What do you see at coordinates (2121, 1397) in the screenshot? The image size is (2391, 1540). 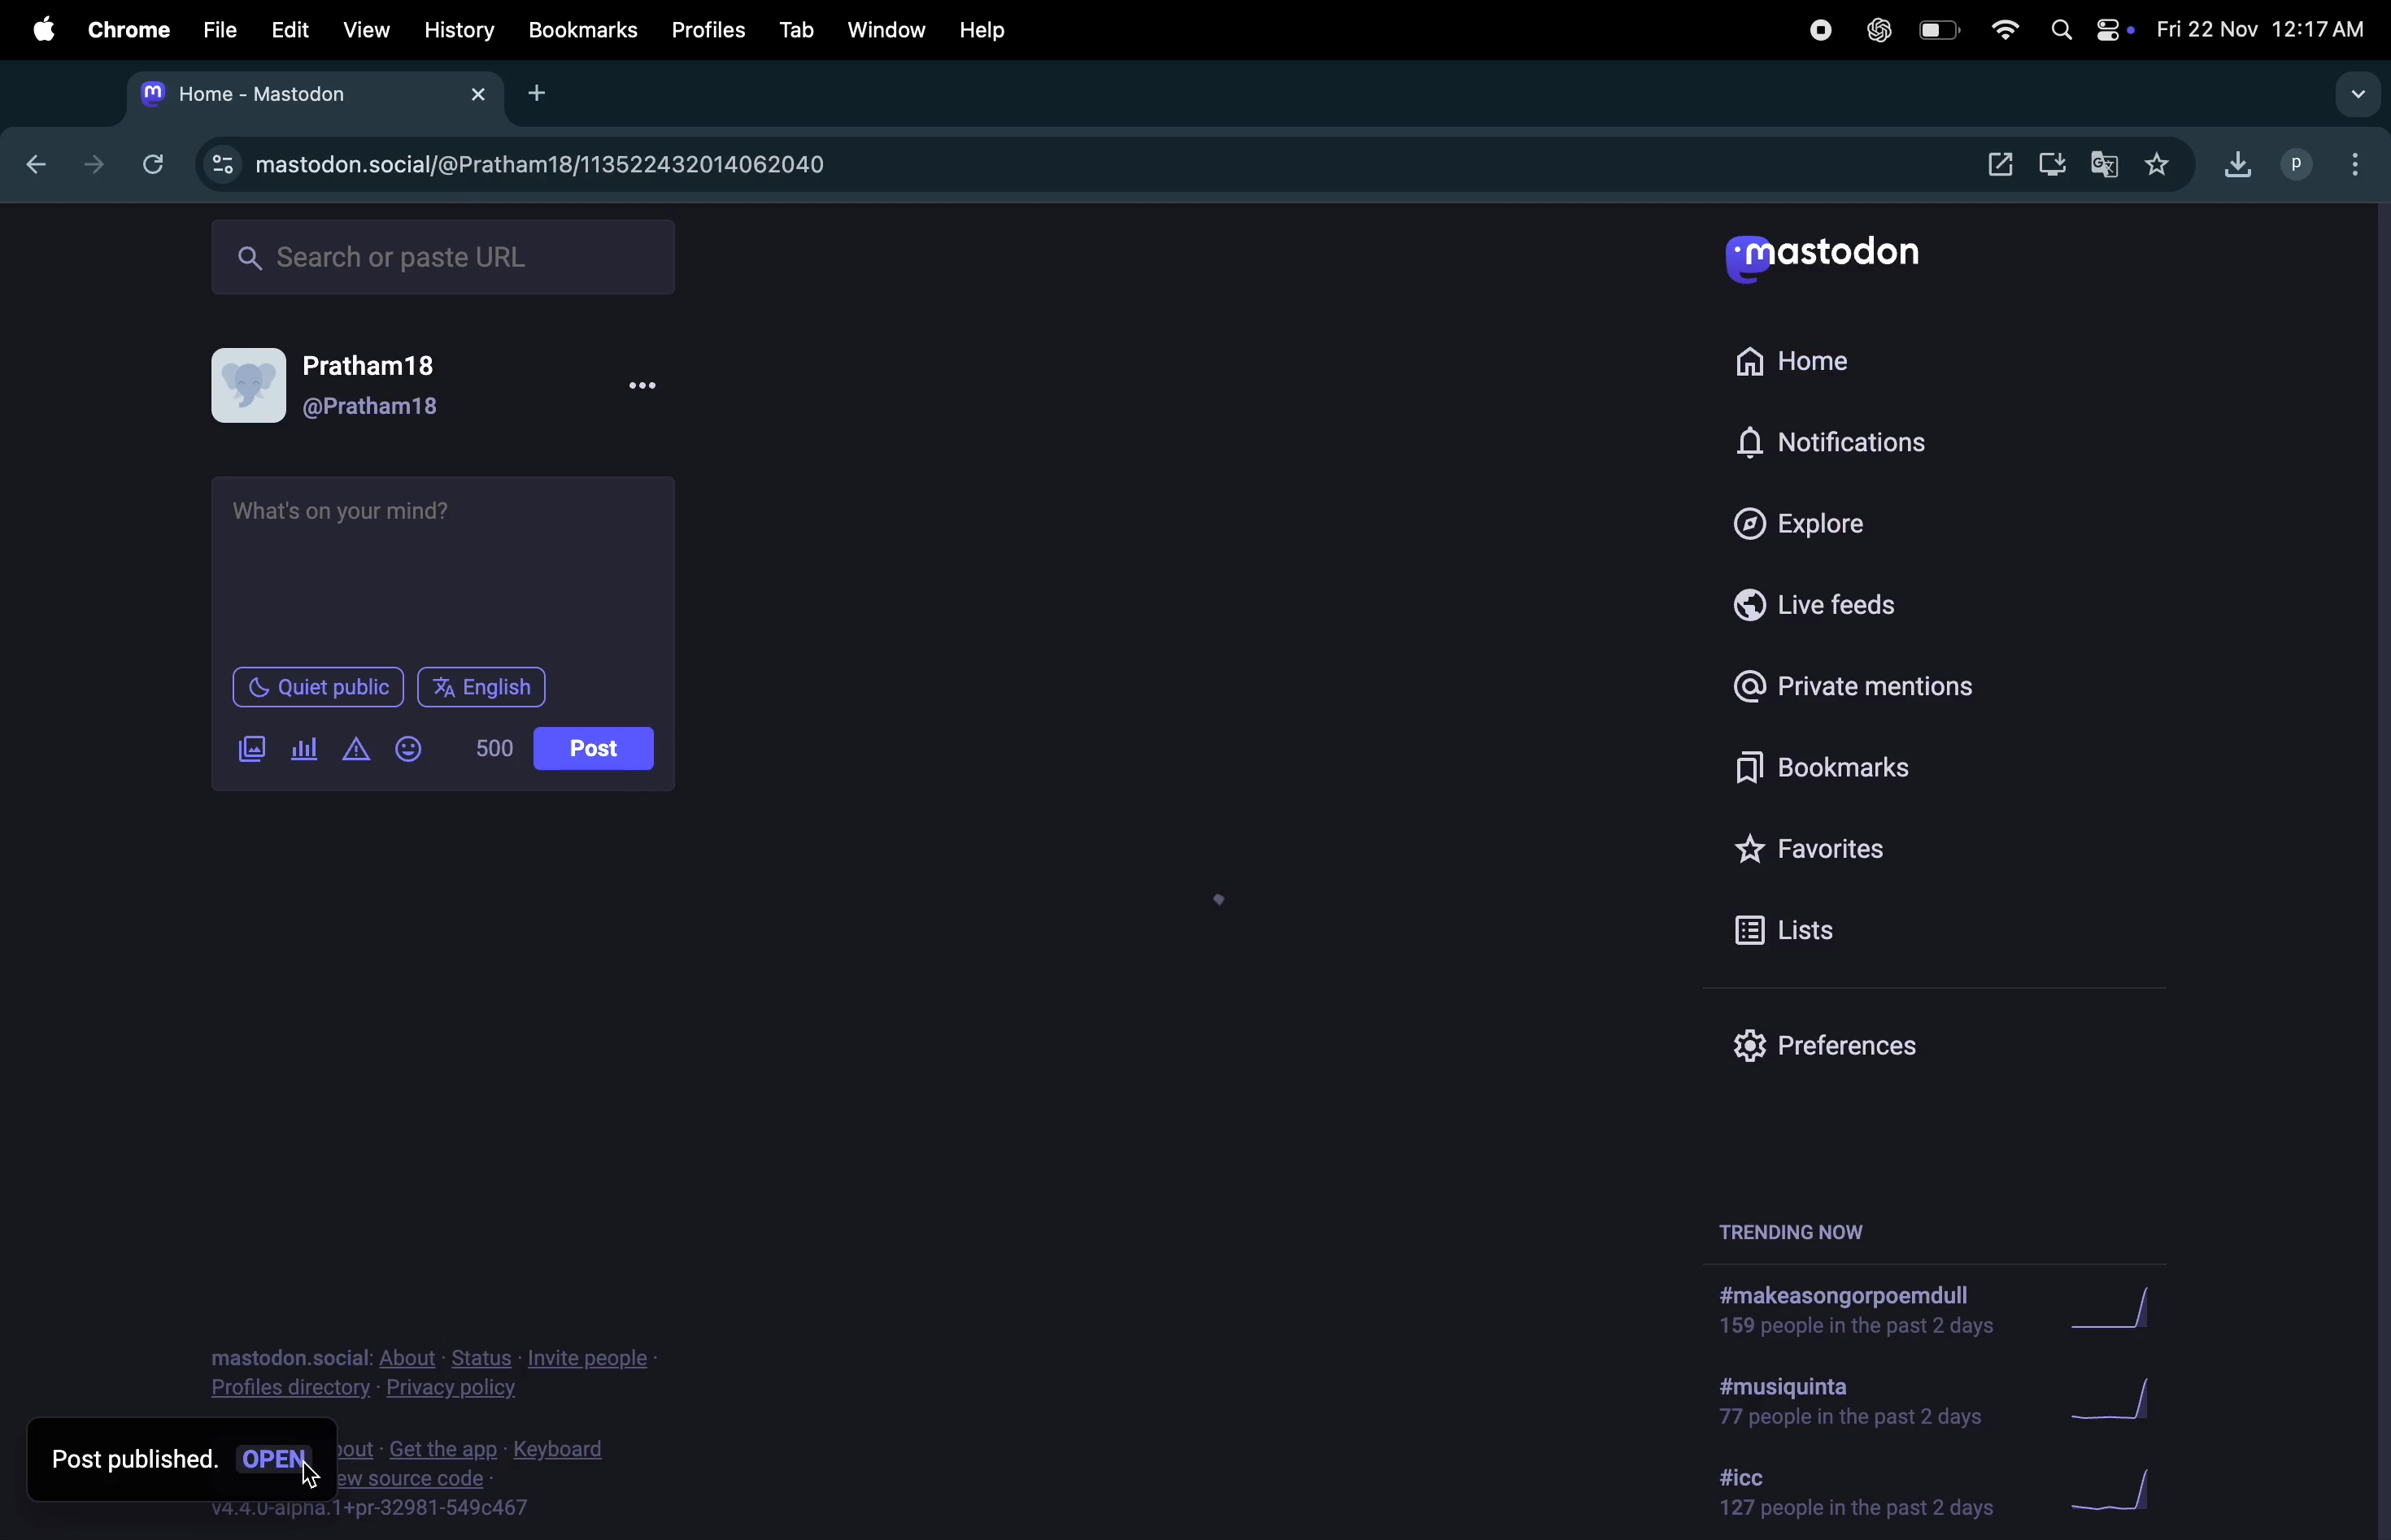 I see `graph` at bounding box center [2121, 1397].